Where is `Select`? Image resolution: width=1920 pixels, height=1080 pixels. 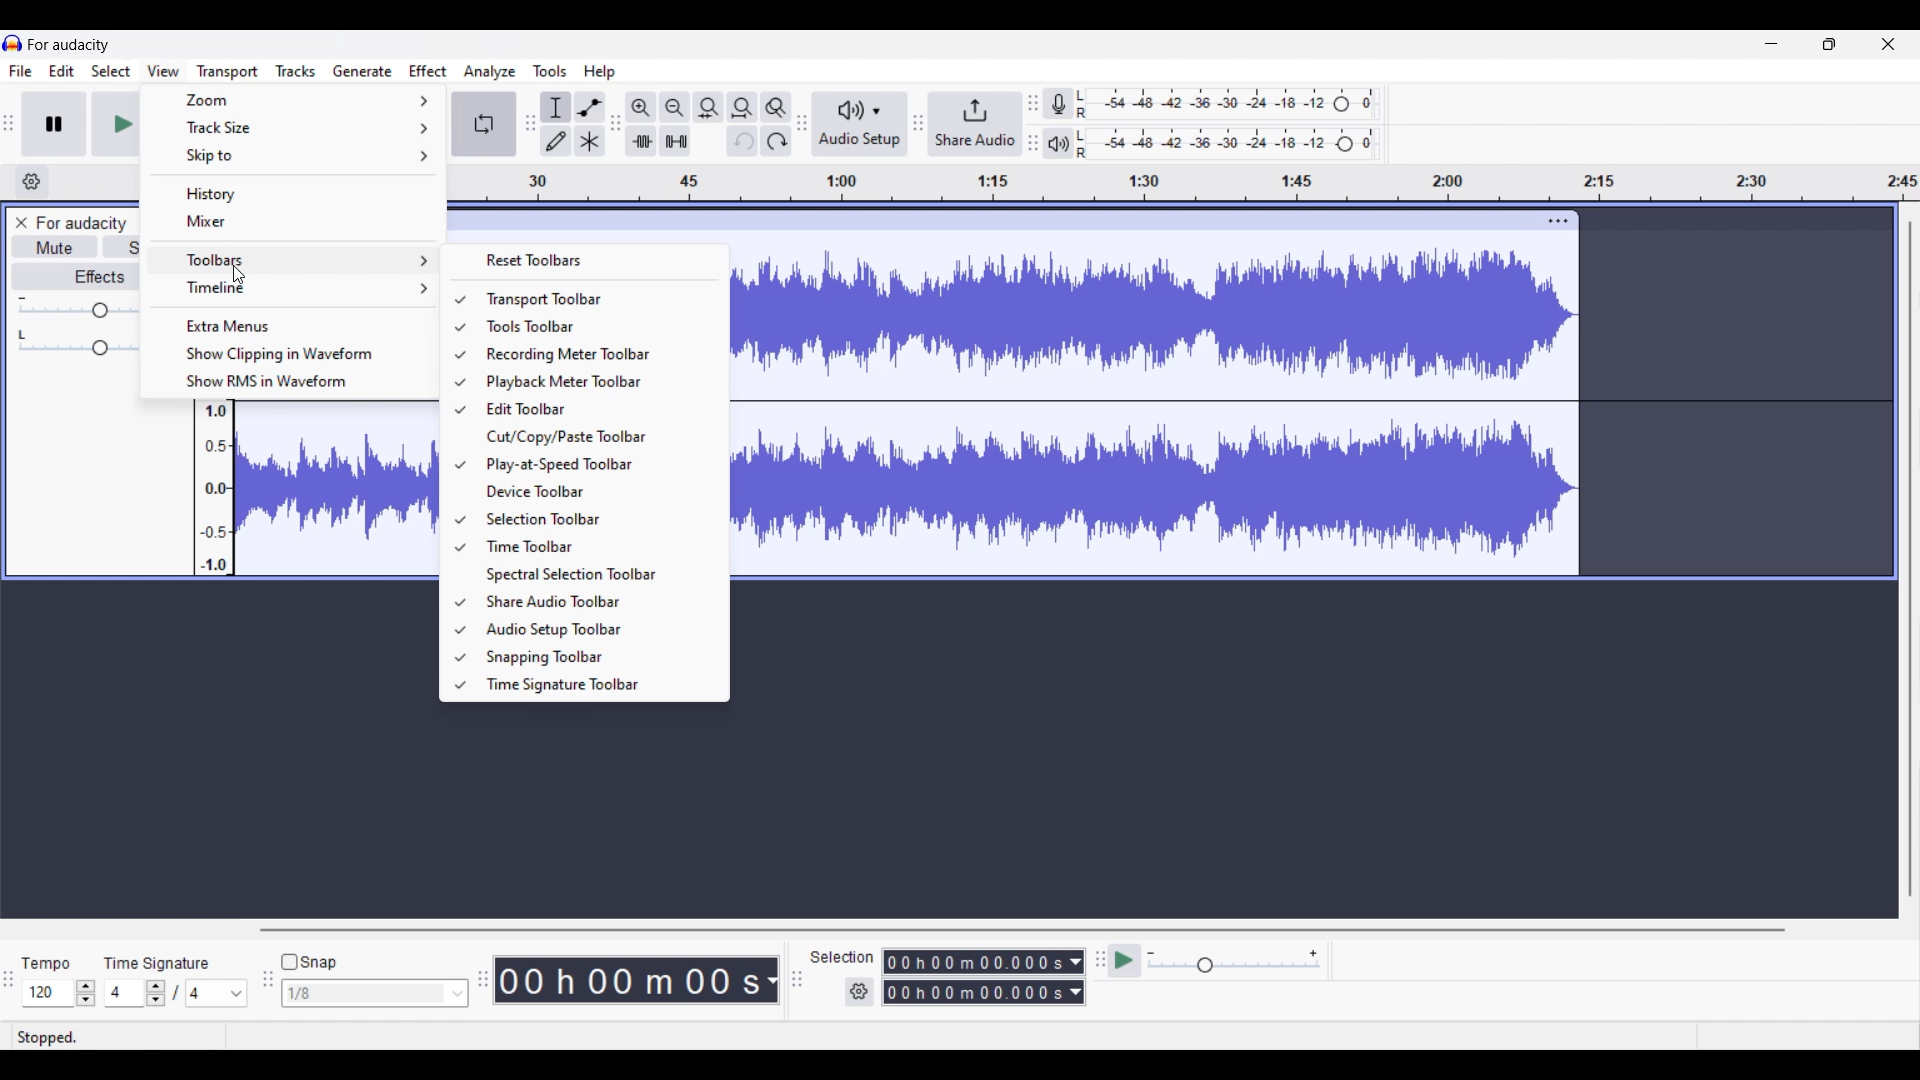 Select is located at coordinates (112, 70).